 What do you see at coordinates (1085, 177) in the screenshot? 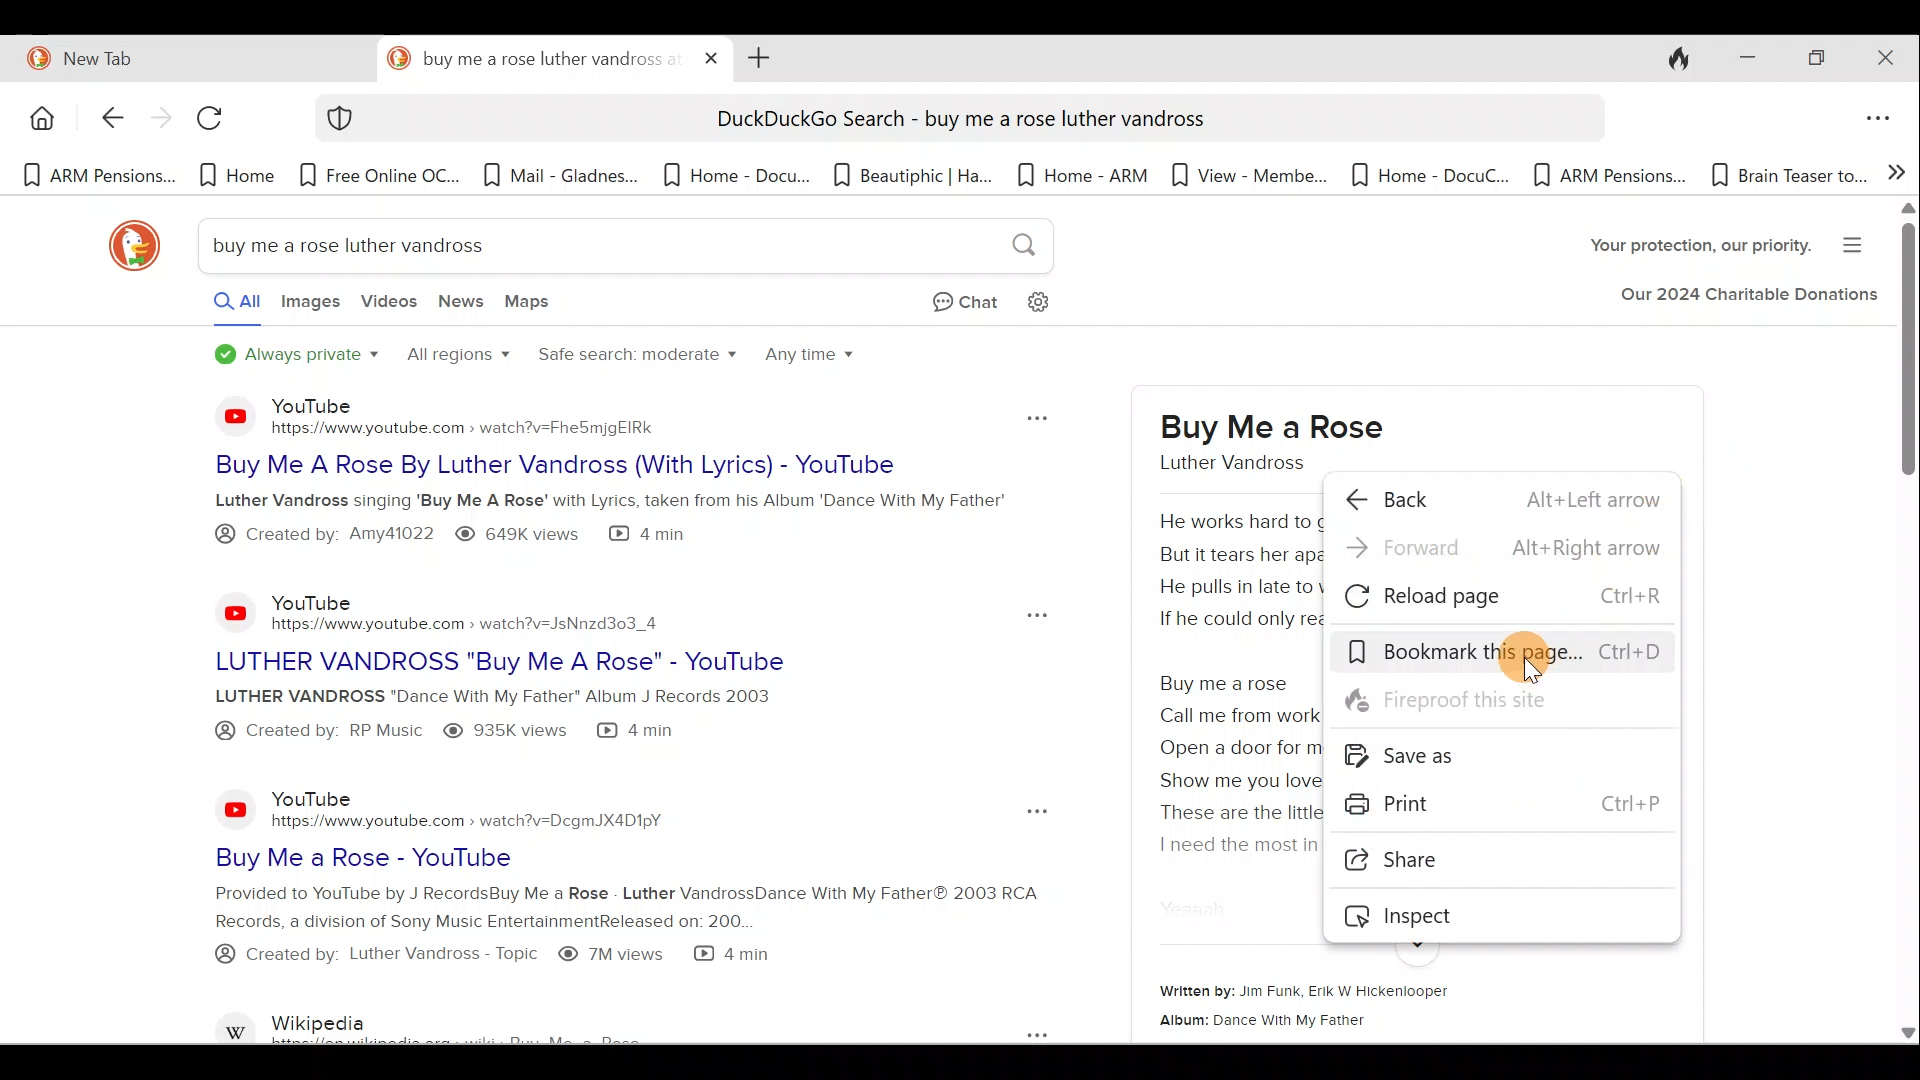
I see `Bookmark 7` at bounding box center [1085, 177].